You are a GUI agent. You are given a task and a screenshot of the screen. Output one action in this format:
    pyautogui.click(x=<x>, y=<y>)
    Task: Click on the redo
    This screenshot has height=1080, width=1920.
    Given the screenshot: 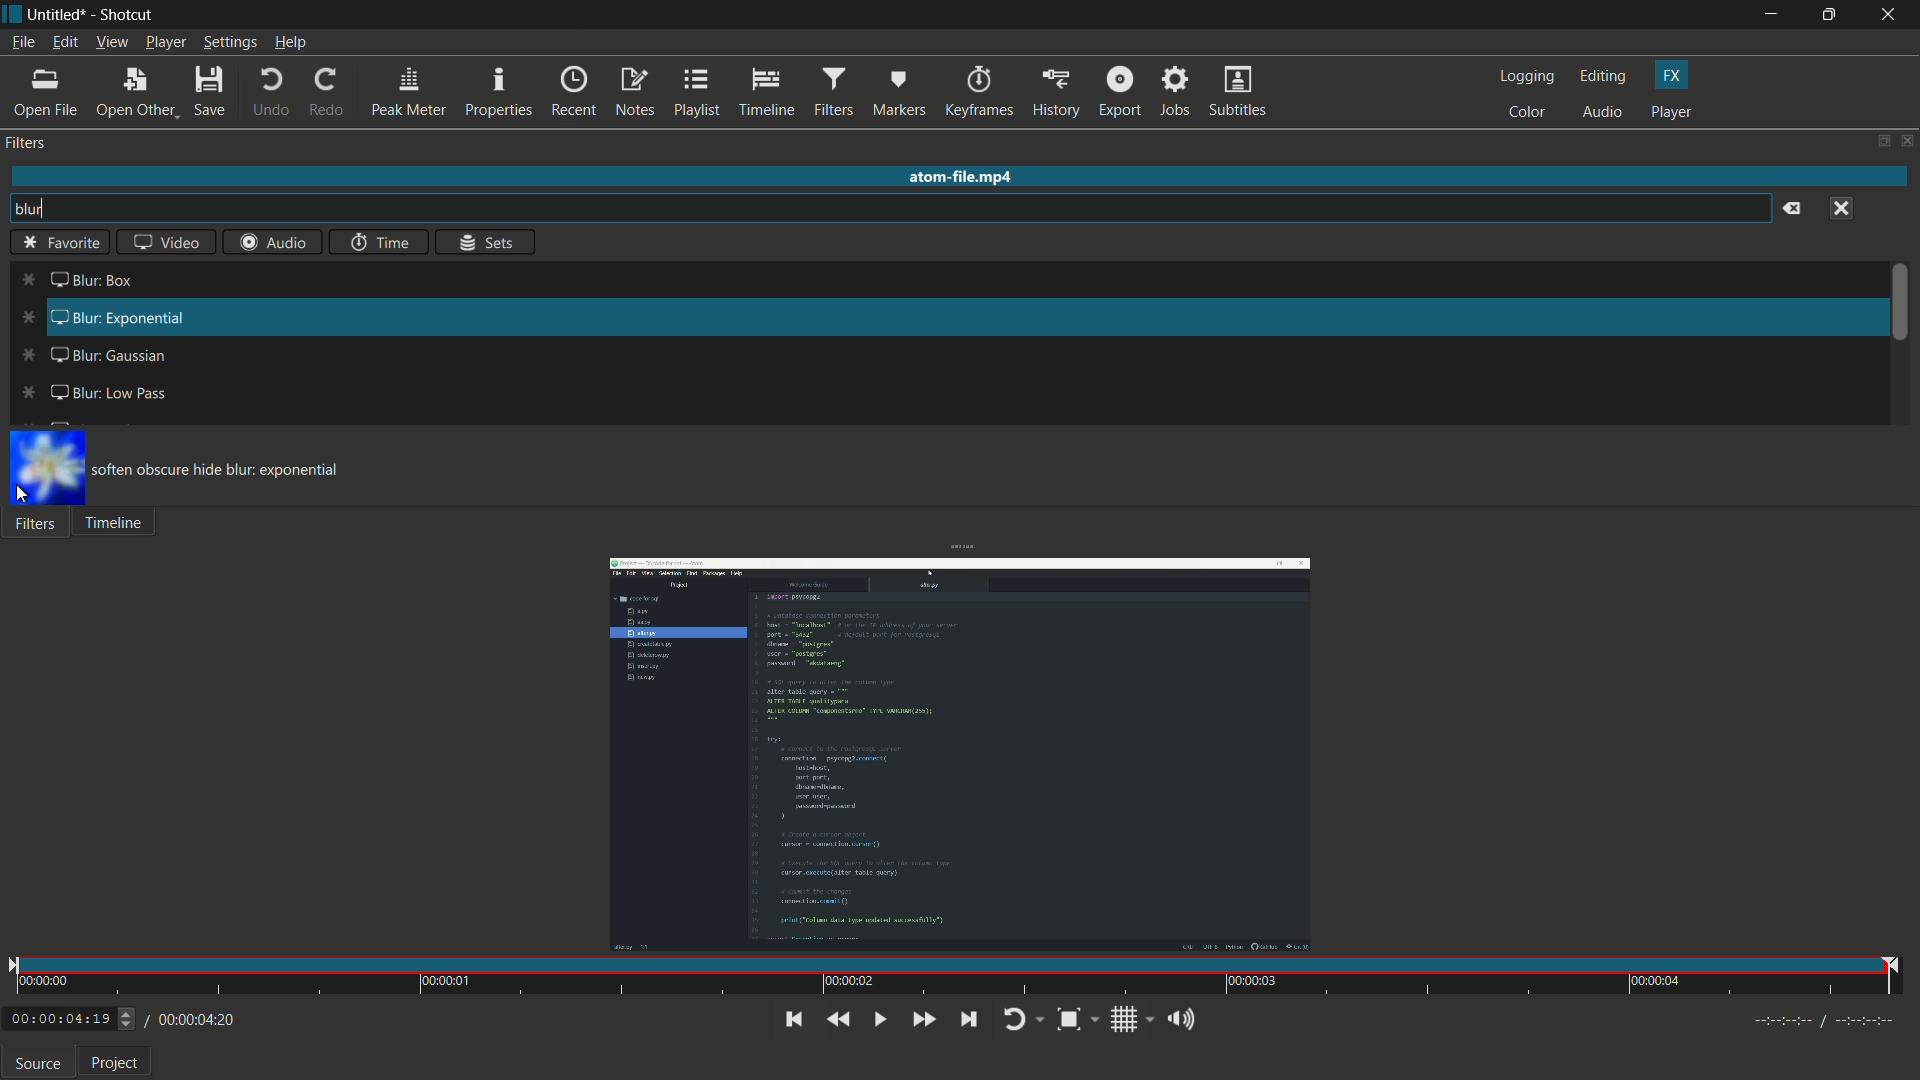 What is the action you would take?
    pyautogui.click(x=327, y=92)
    